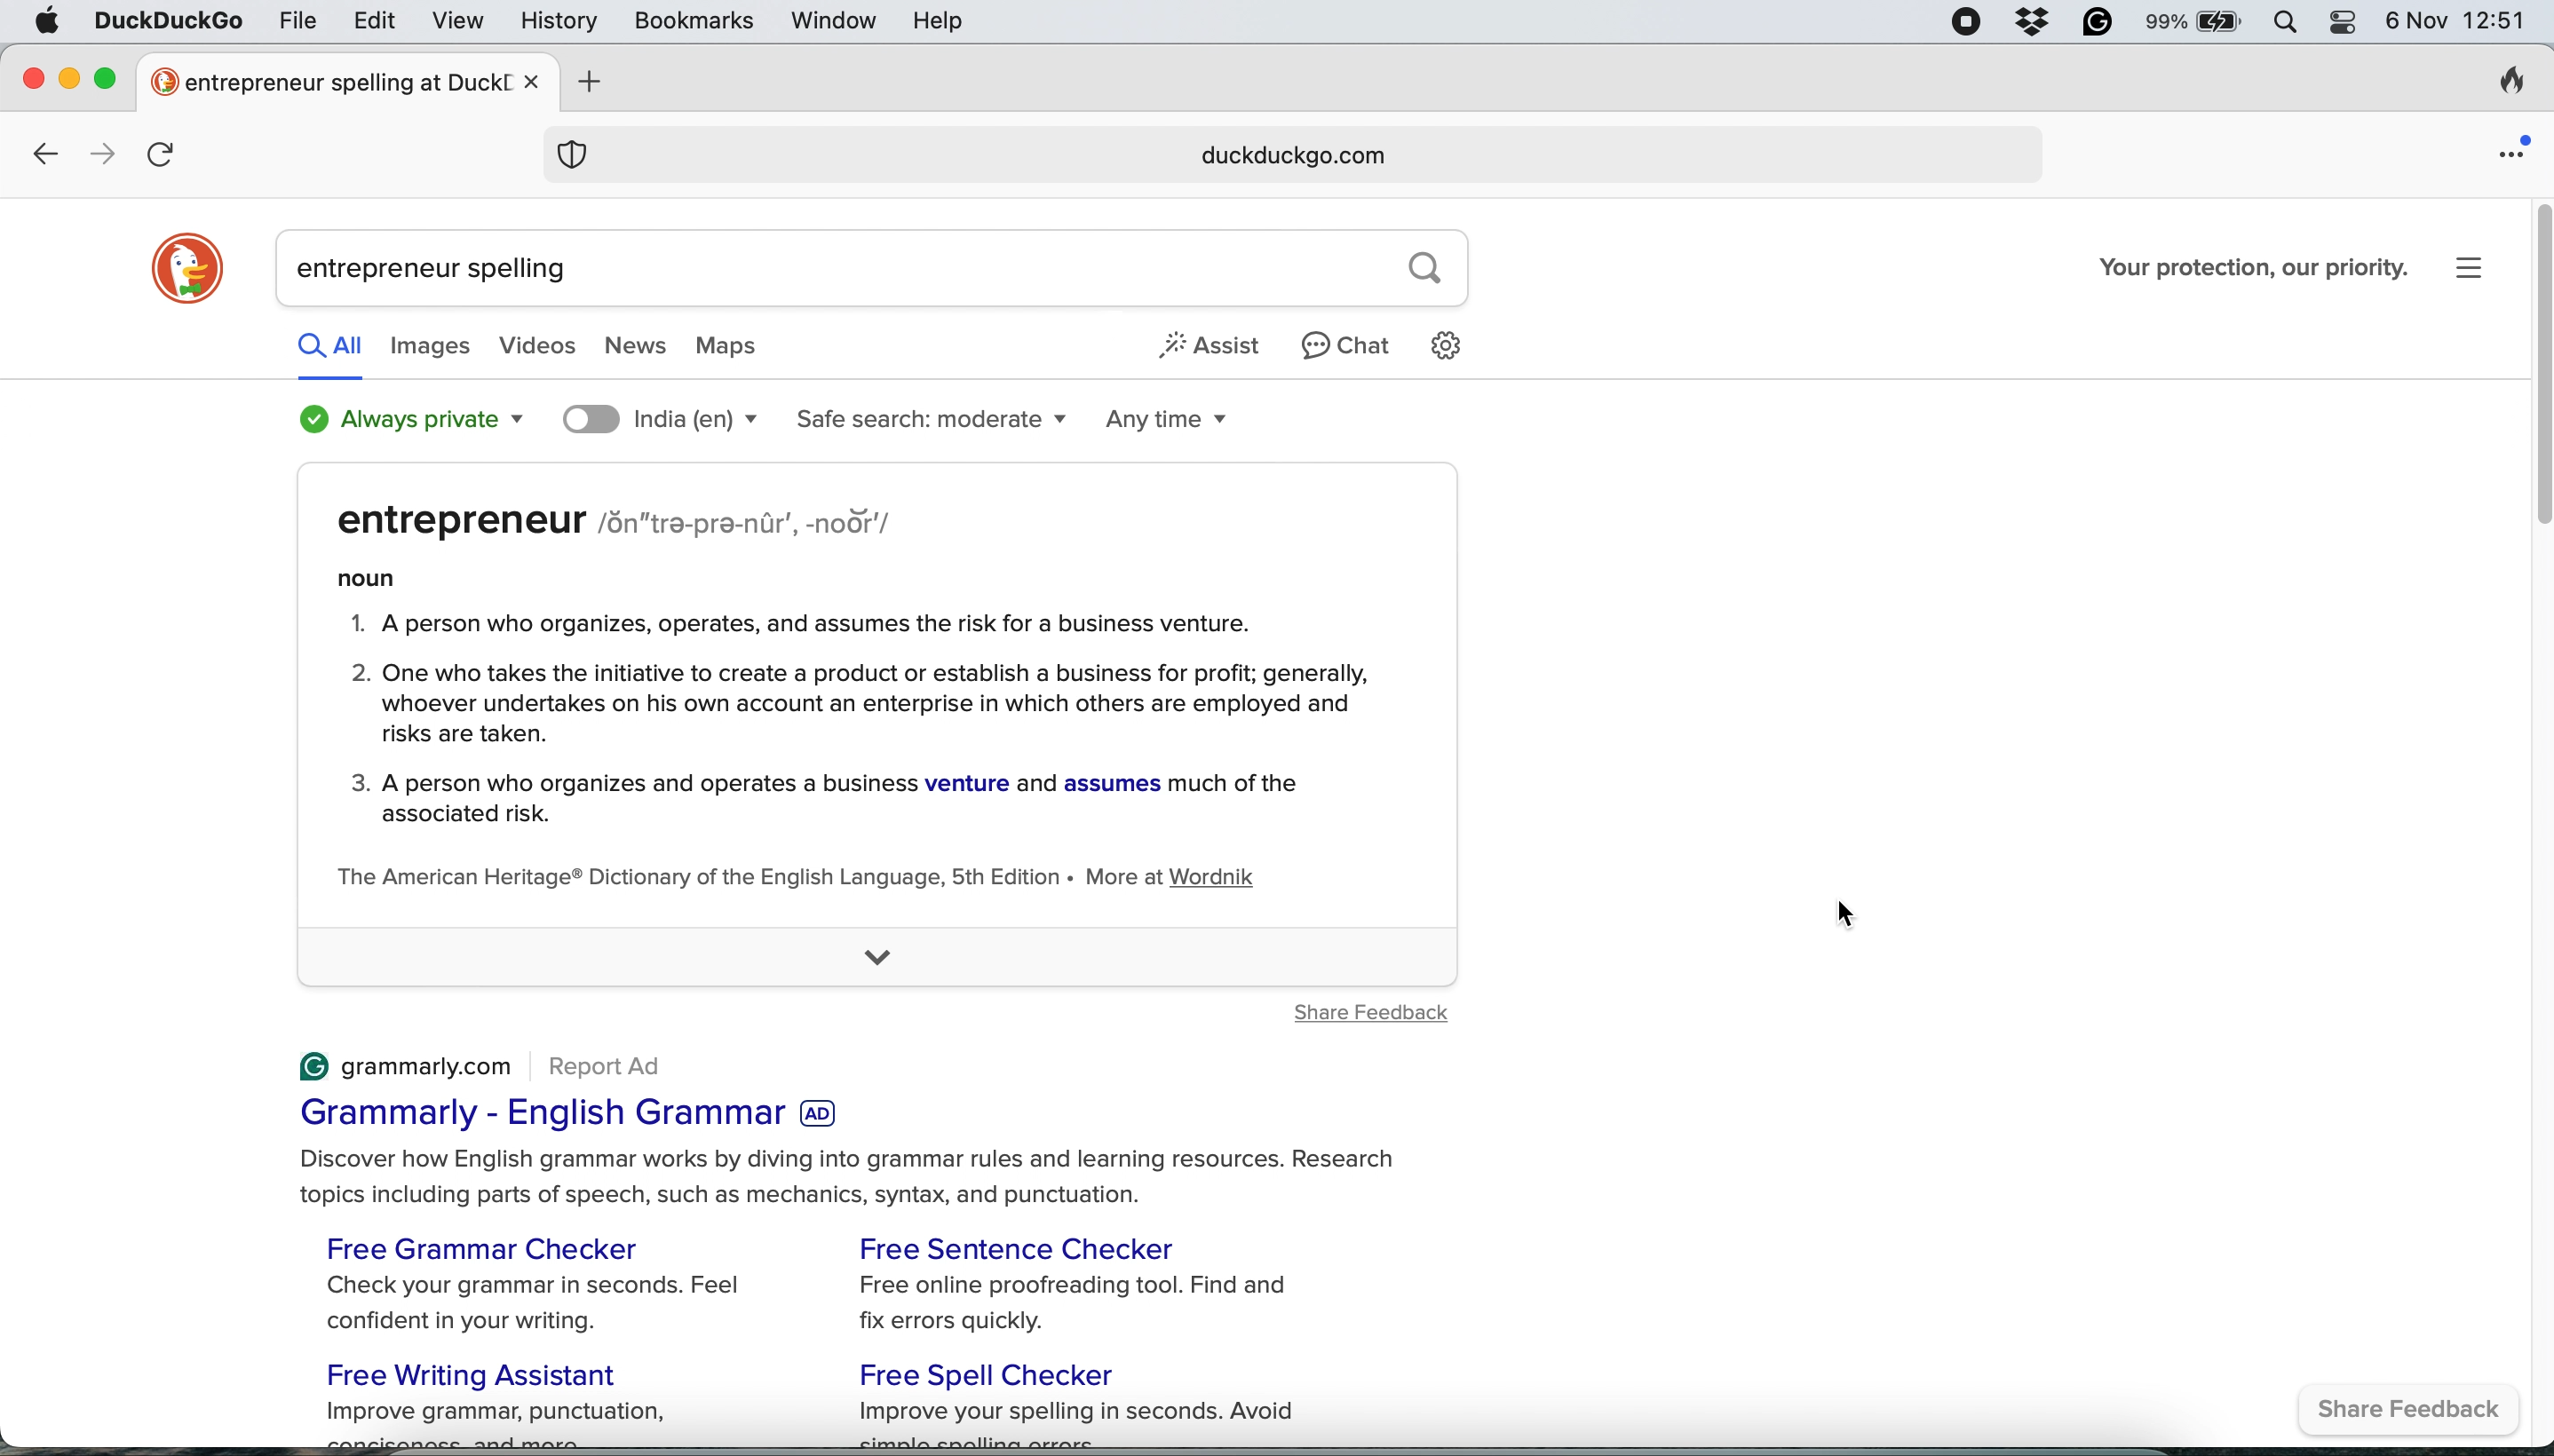 The image size is (2554, 1456). I want to click on share feedback, so click(1367, 1012).